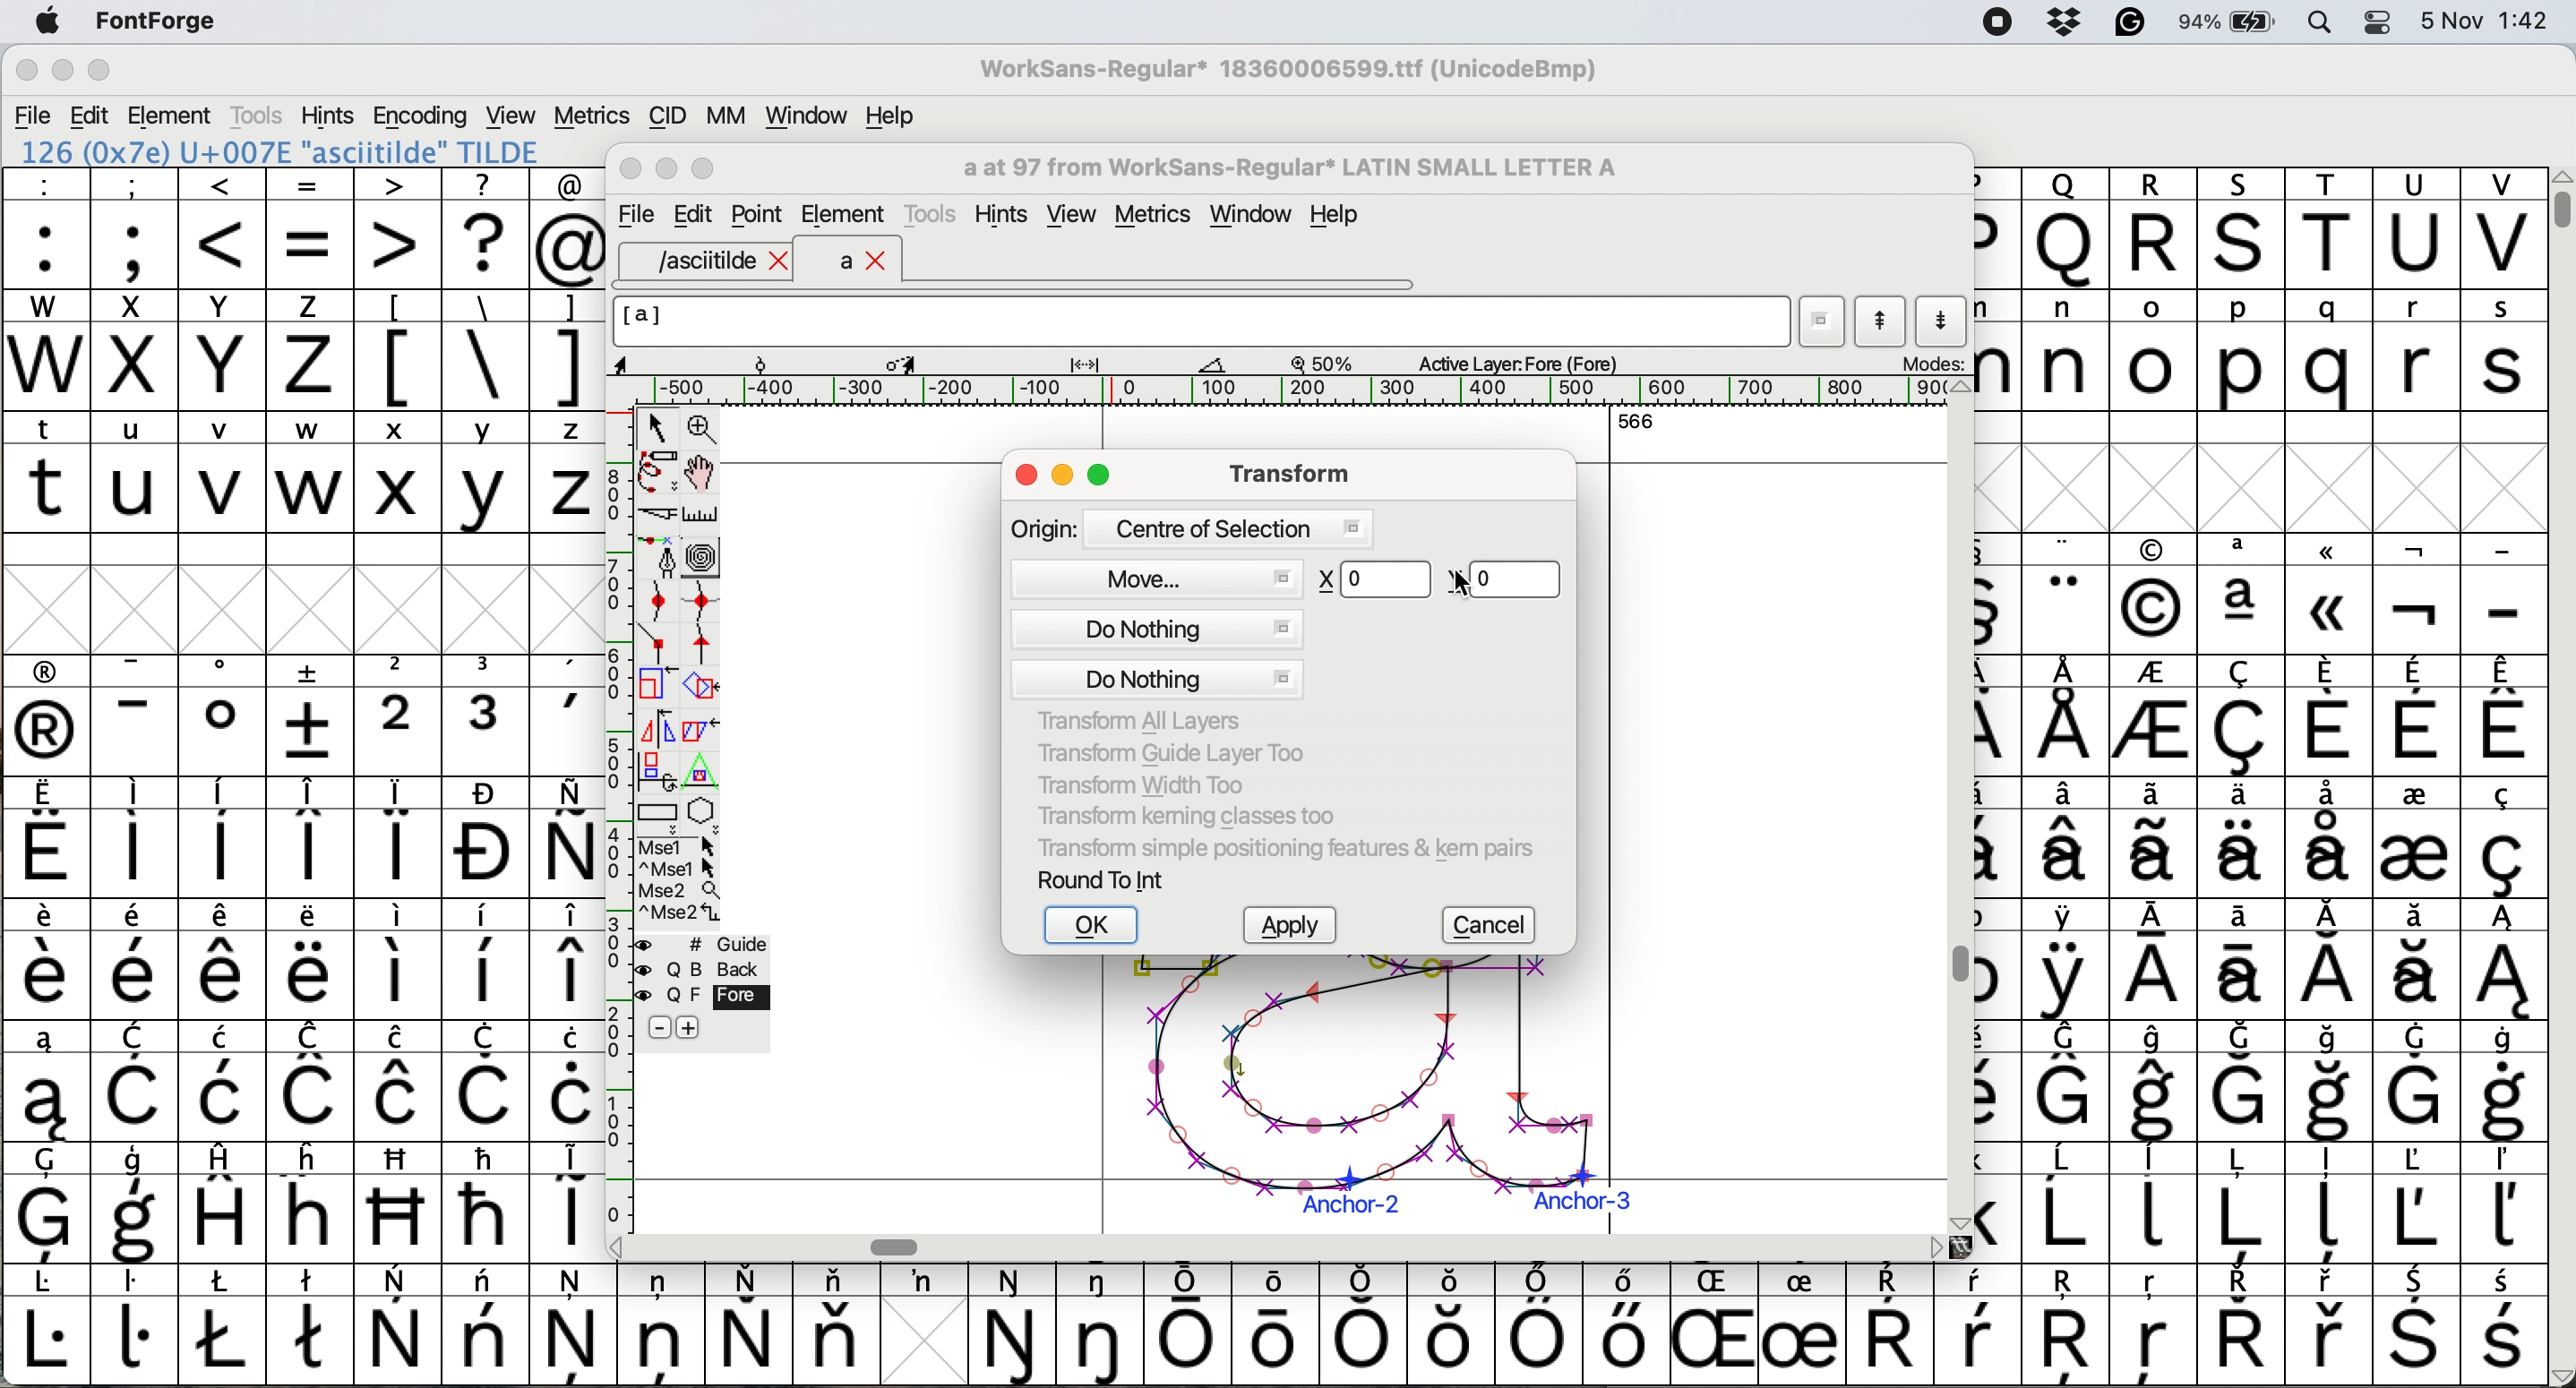 The width and height of the screenshot is (2576, 1388). Describe the element at coordinates (163, 23) in the screenshot. I see `fontforge` at that location.